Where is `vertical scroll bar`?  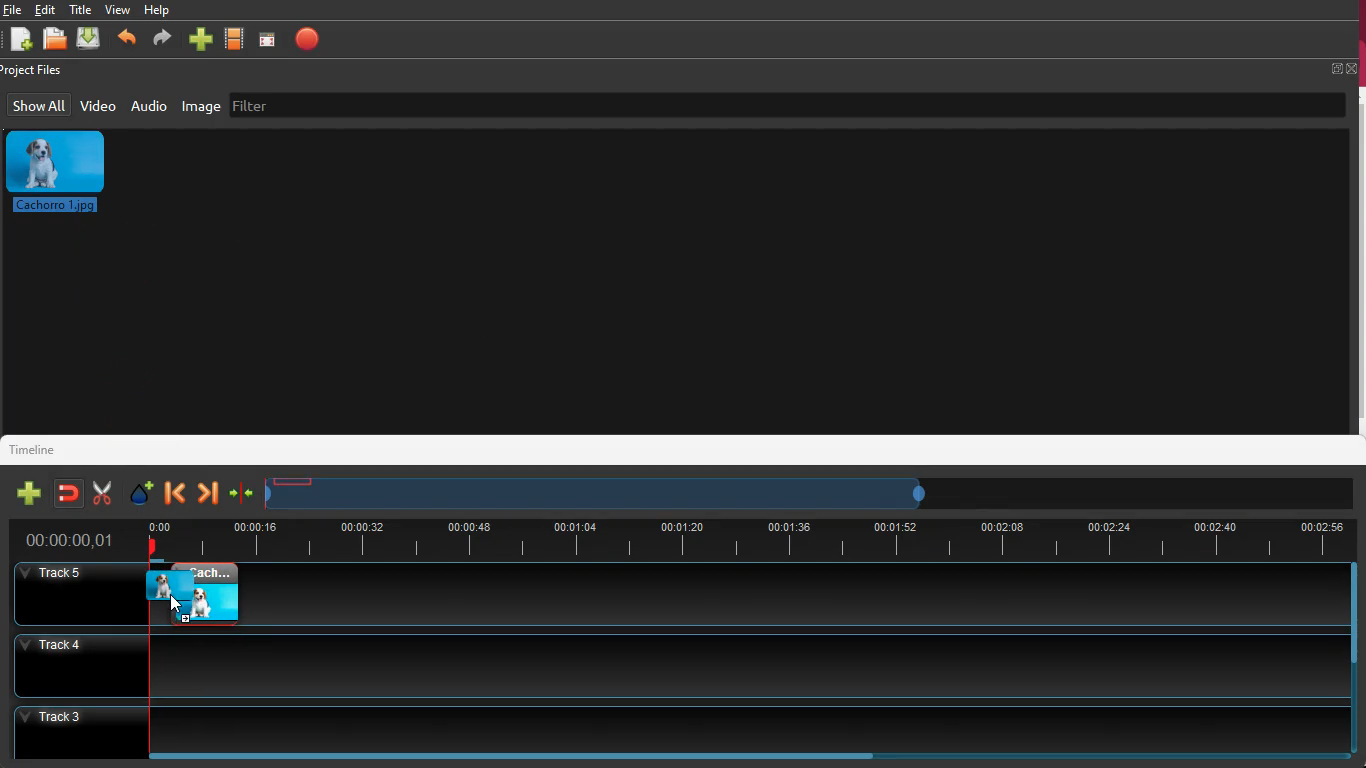
vertical scroll bar is located at coordinates (1357, 611).